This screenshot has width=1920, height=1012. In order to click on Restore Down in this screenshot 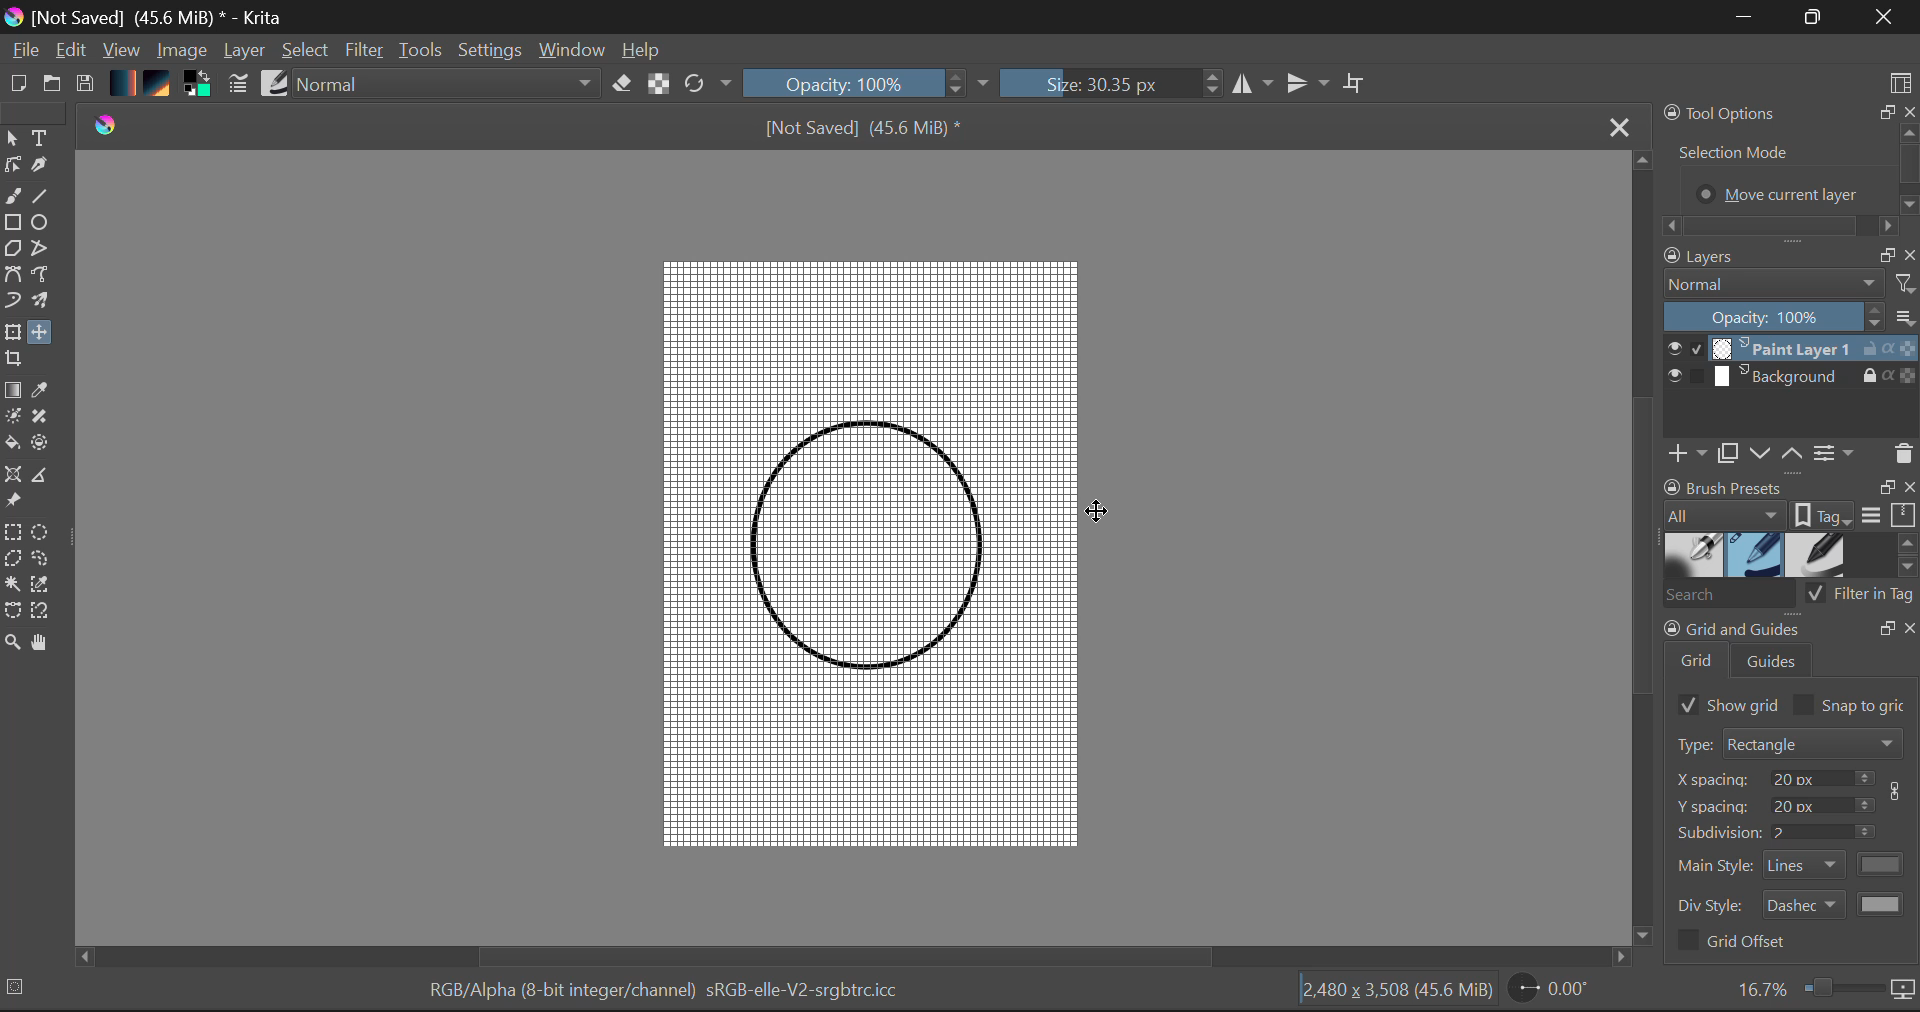, I will do `click(1745, 18)`.